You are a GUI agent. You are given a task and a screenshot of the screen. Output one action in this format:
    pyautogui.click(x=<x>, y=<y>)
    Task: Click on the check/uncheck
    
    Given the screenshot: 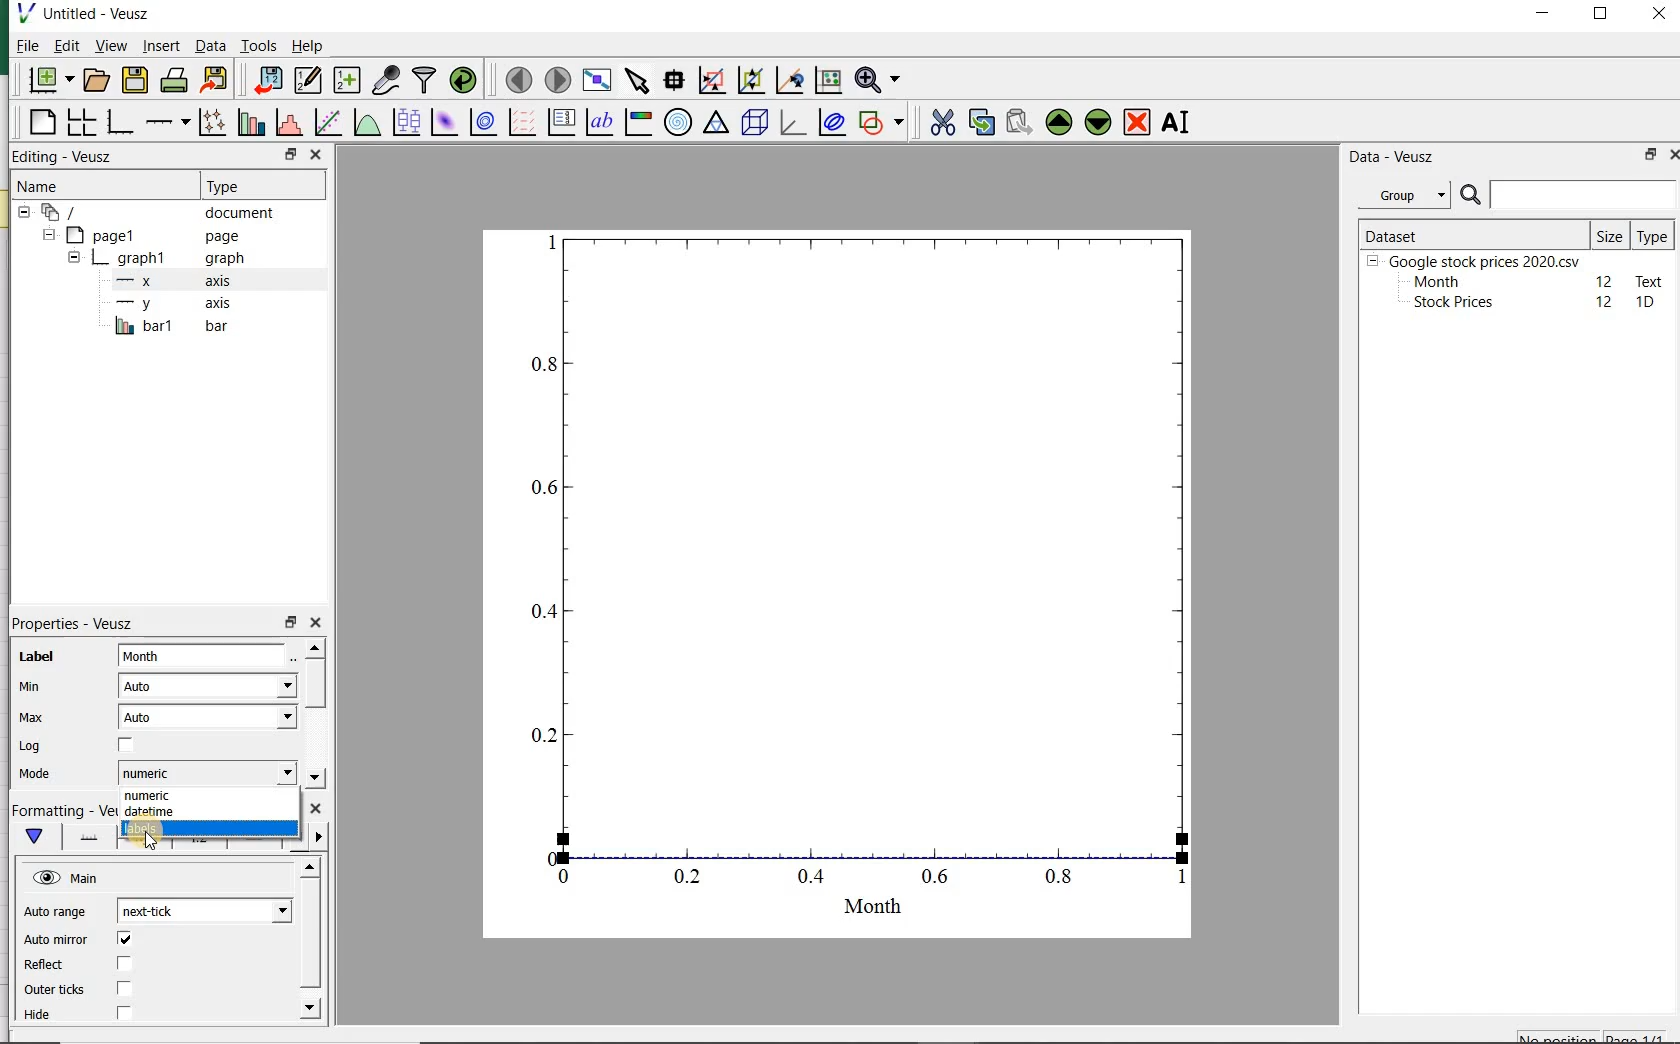 What is the action you would take?
    pyautogui.click(x=124, y=941)
    